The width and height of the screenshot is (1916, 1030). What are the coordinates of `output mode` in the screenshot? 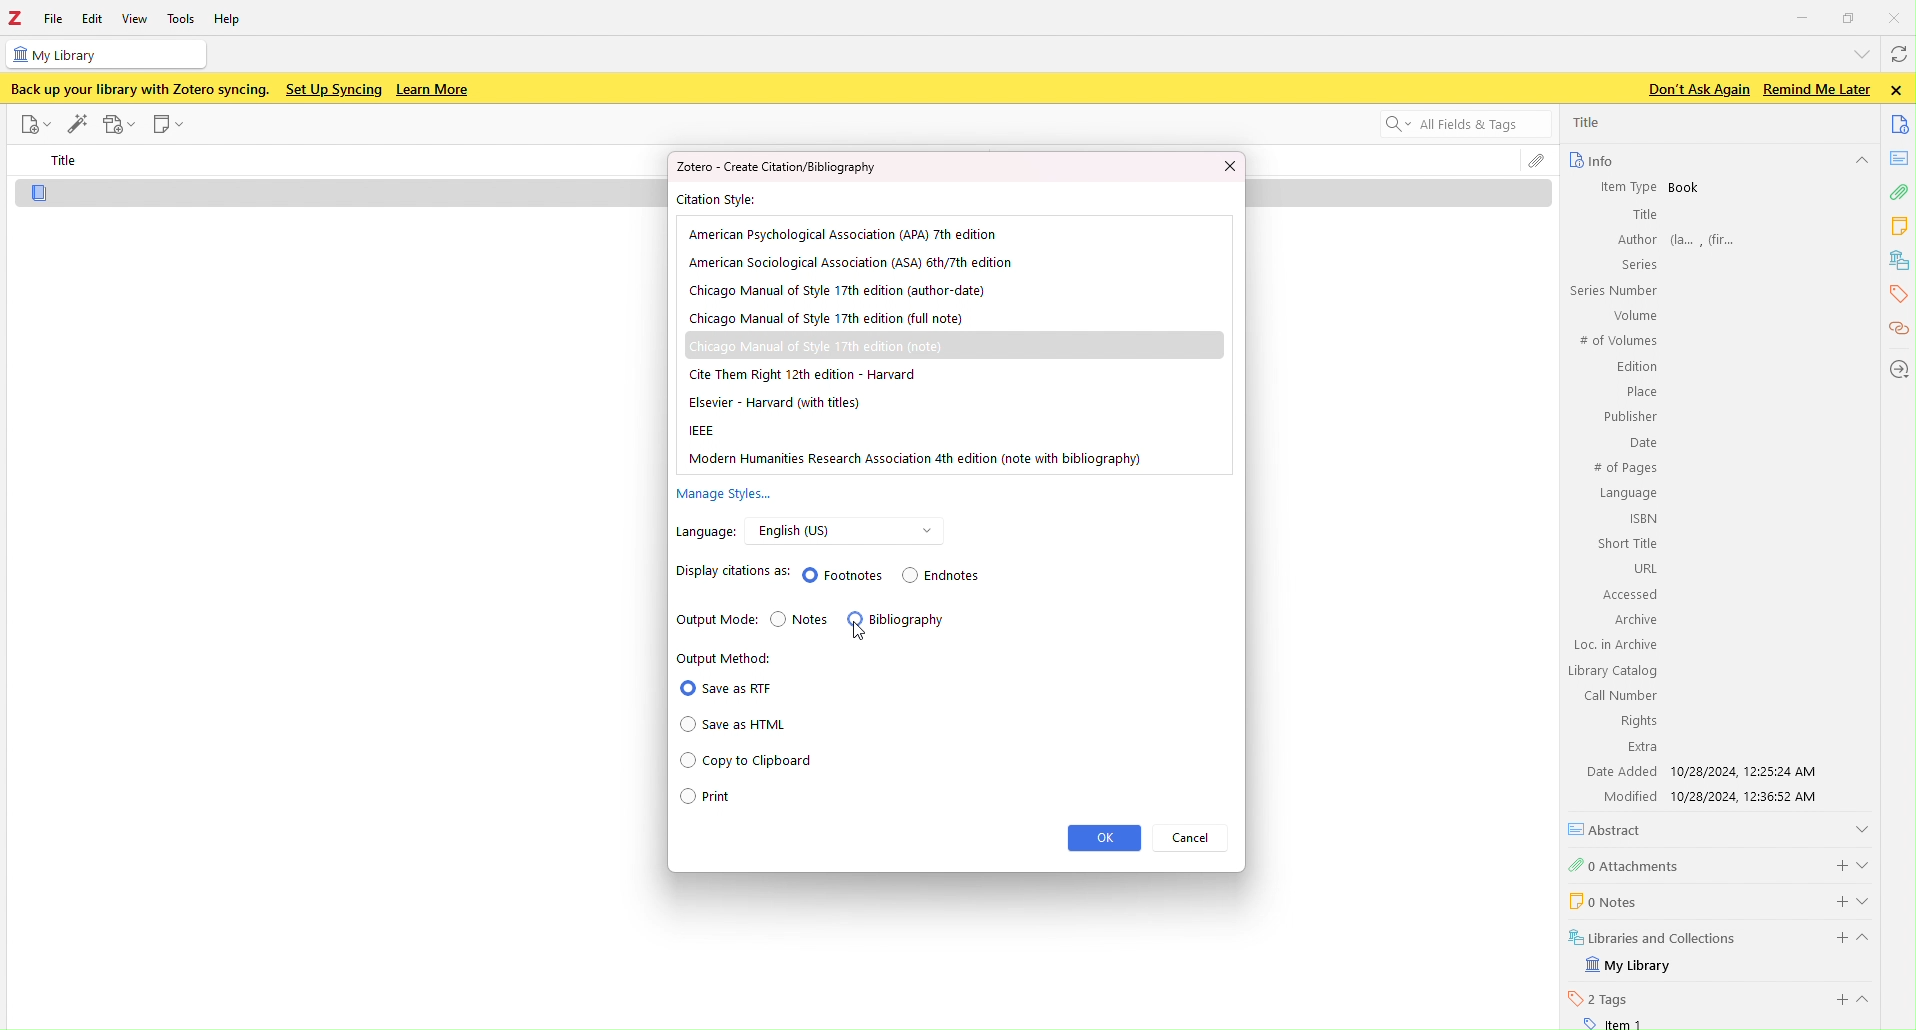 It's located at (843, 622).